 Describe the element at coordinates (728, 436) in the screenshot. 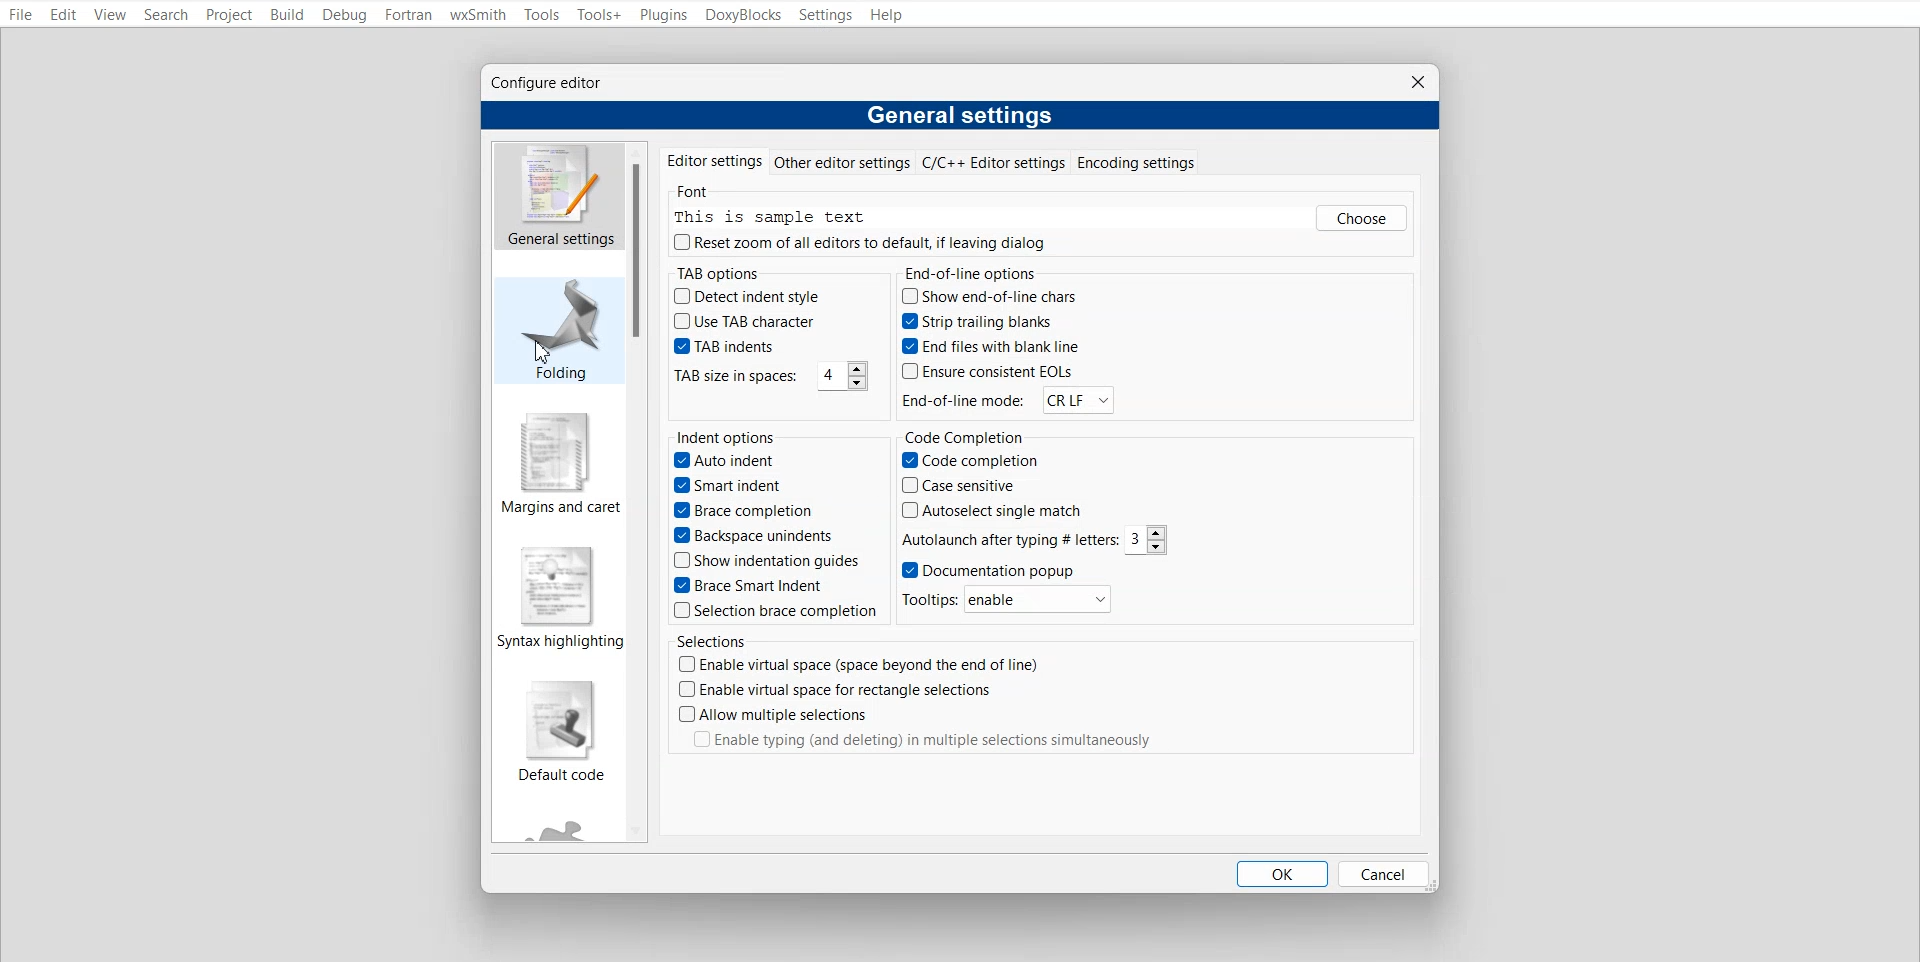

I see `Indent options` at that location.